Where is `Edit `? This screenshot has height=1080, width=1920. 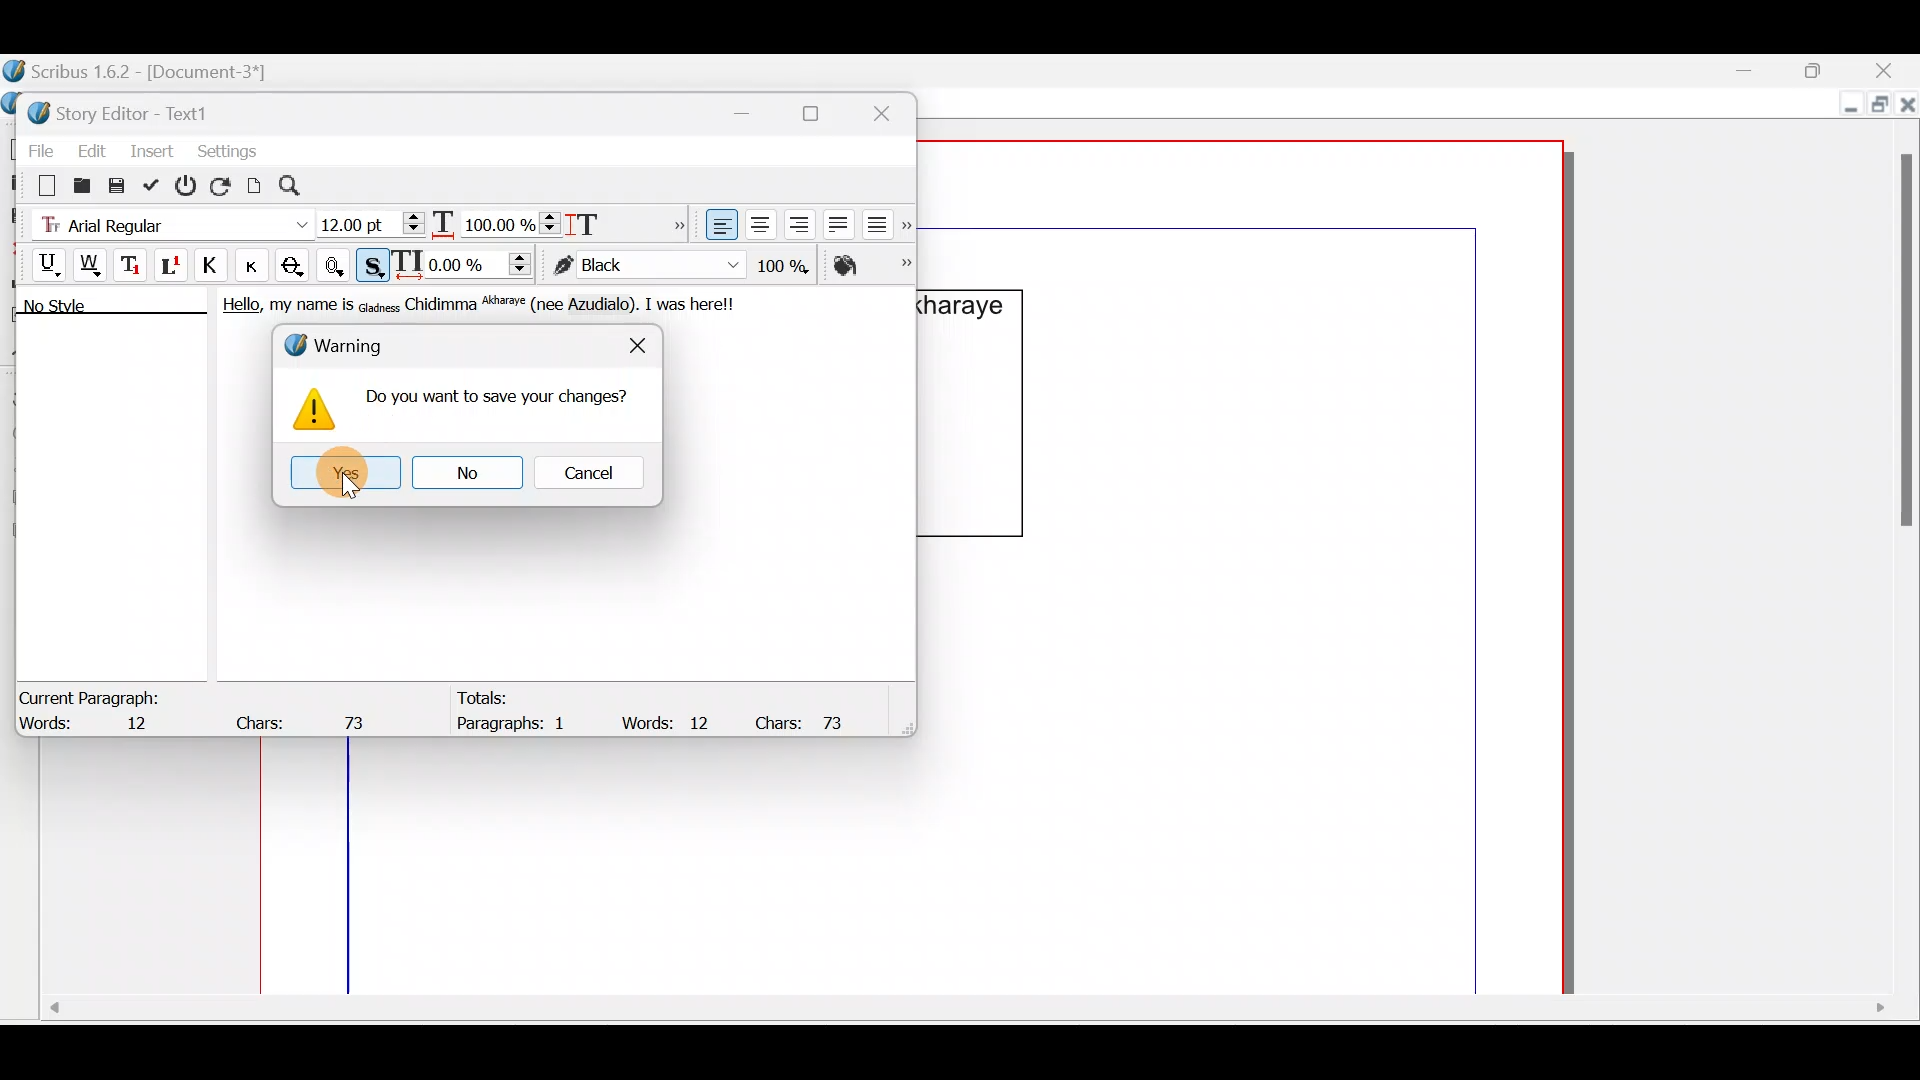 Edit  is located at coordinates (91, 147).